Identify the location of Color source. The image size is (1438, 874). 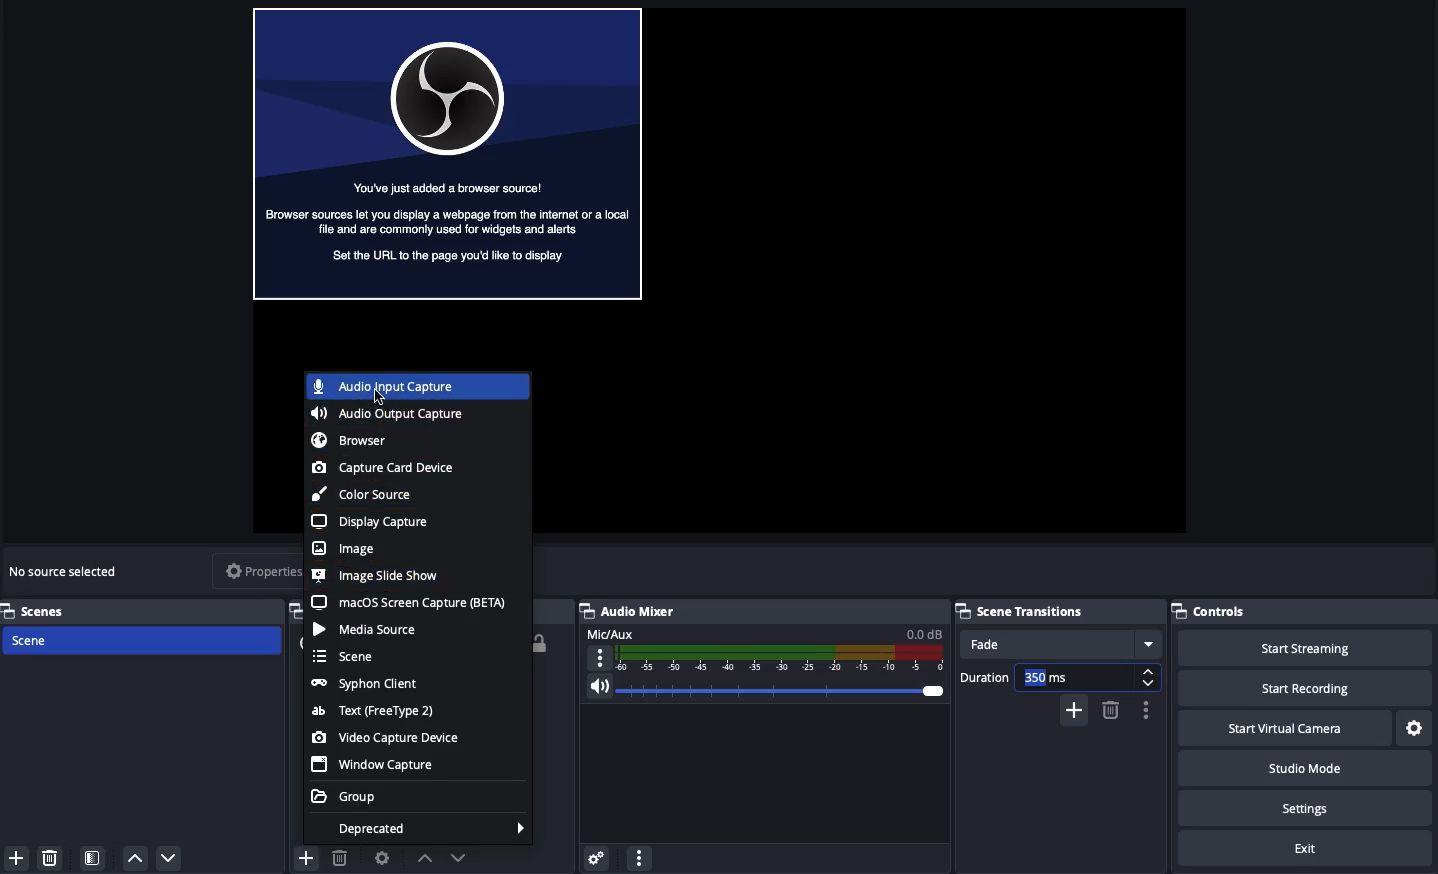
(364, 493).